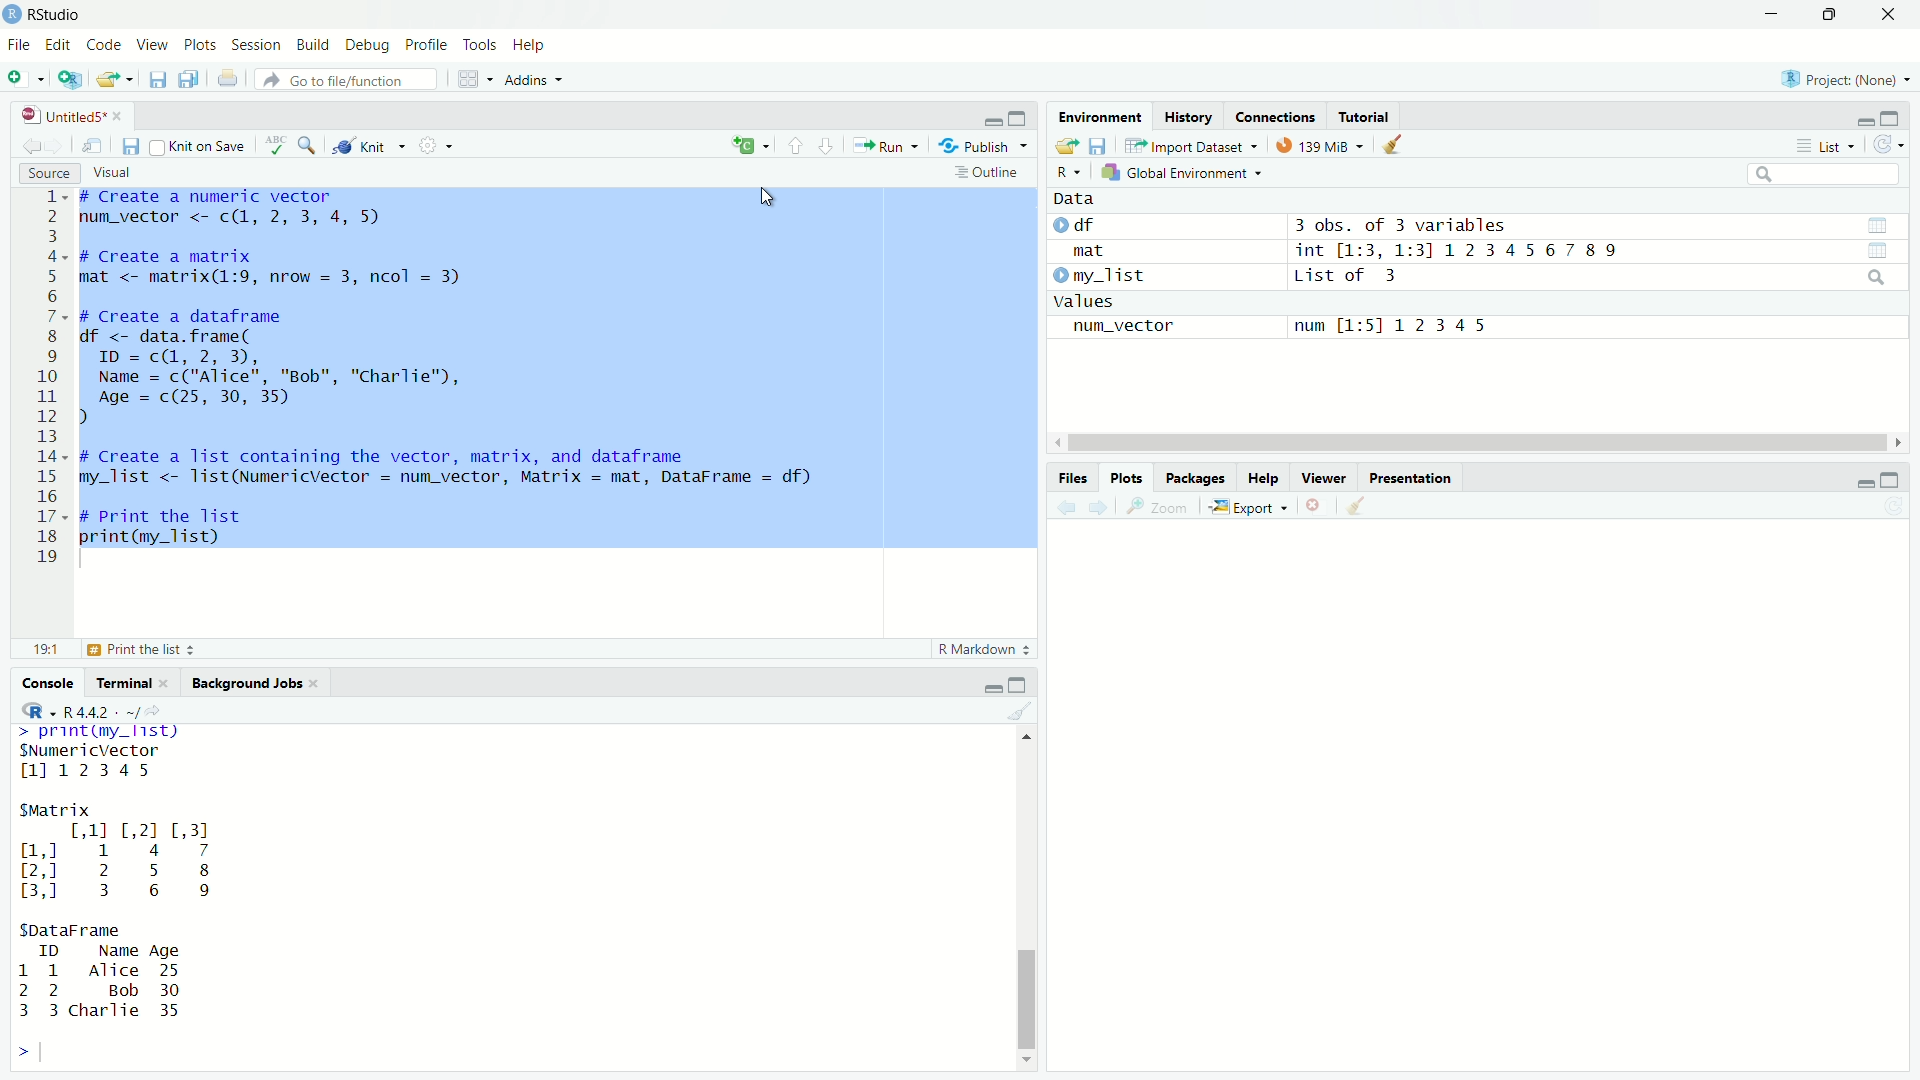 Image resolution: width=1920 pixels, height=1080 pixels. I want to click on Files, so click(1078, 478).